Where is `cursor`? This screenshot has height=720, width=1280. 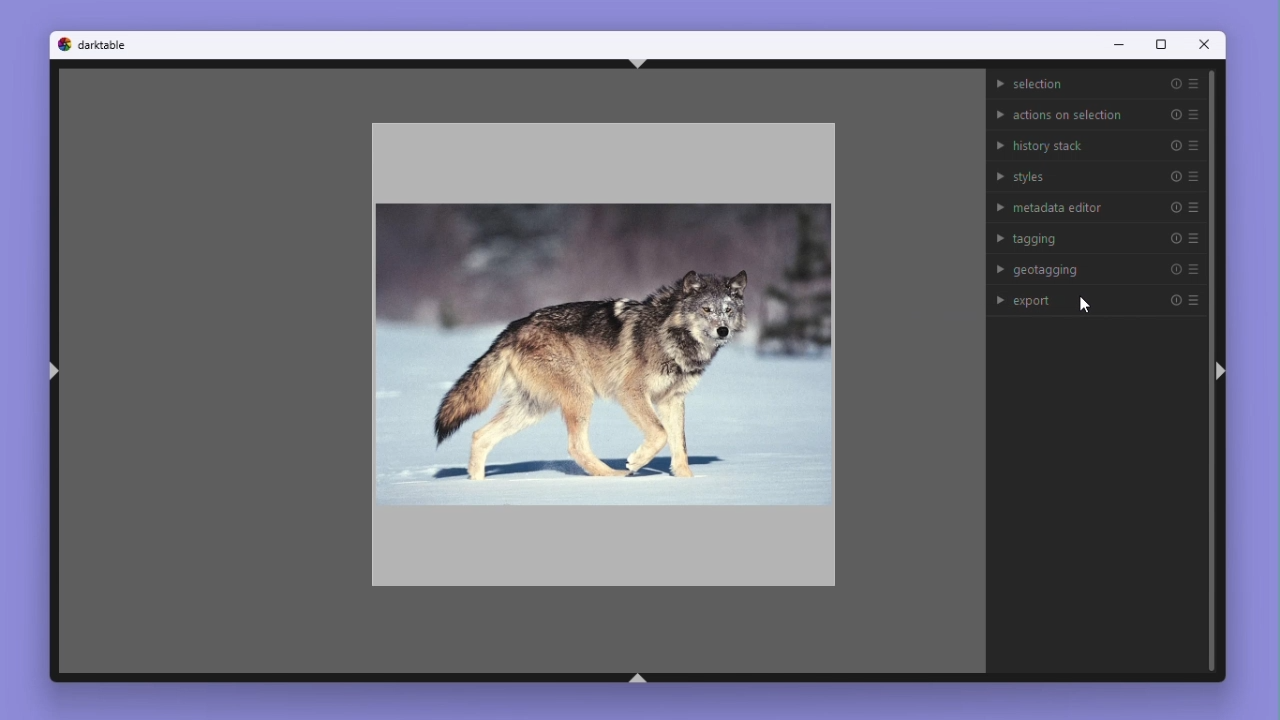
cursor is located at coordinates (1086, 305).